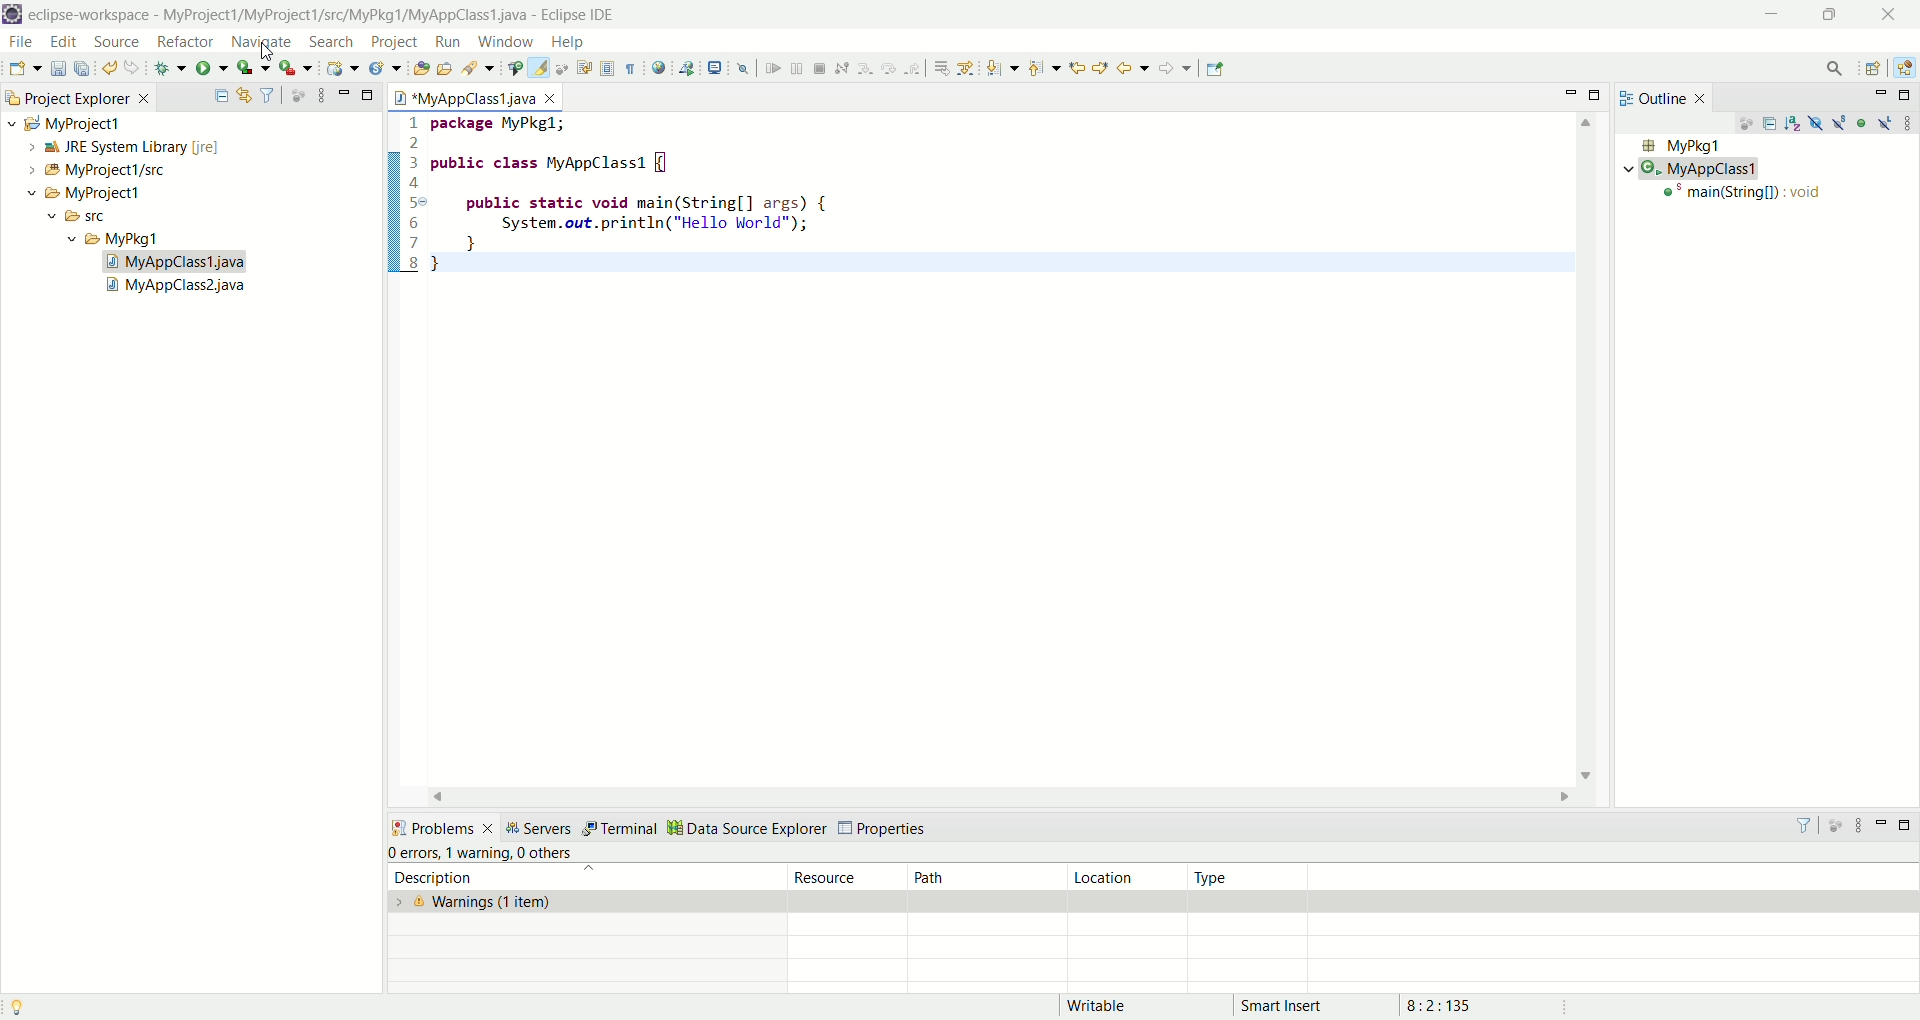  Describe the element at coordinates (171, 71) in the screenshot. I see `debug` at that location.